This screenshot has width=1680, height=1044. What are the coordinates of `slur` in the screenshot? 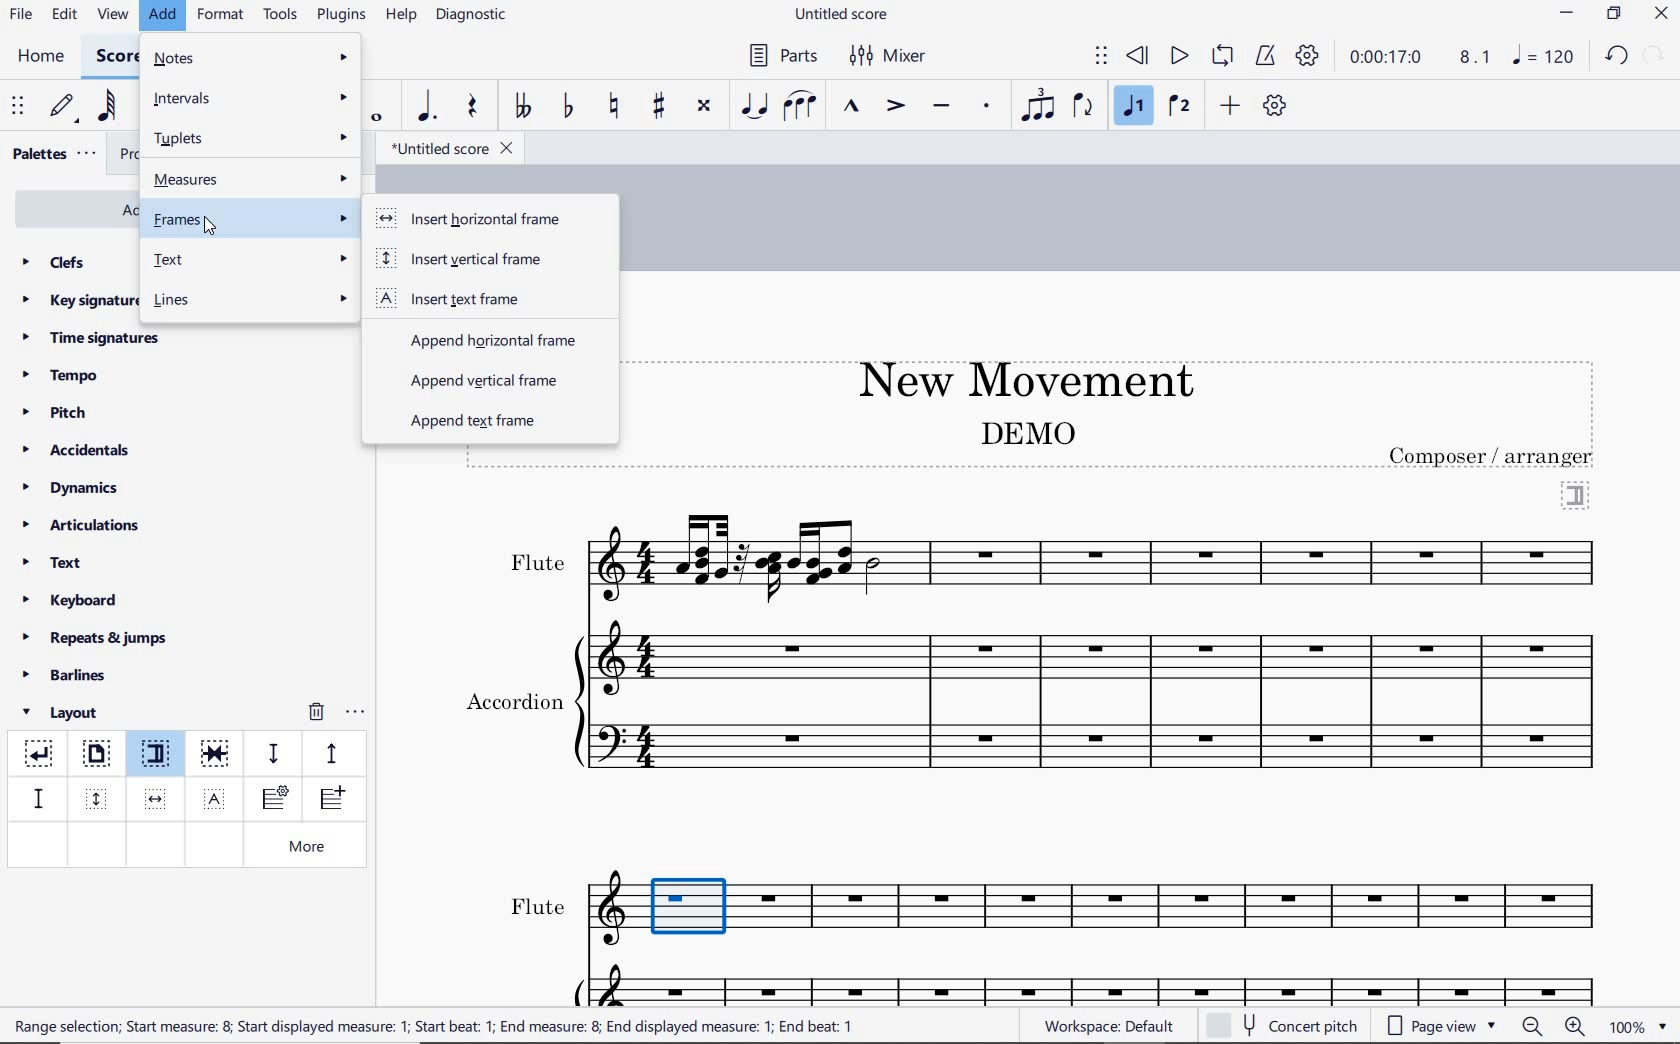 It's located at (801, 107).